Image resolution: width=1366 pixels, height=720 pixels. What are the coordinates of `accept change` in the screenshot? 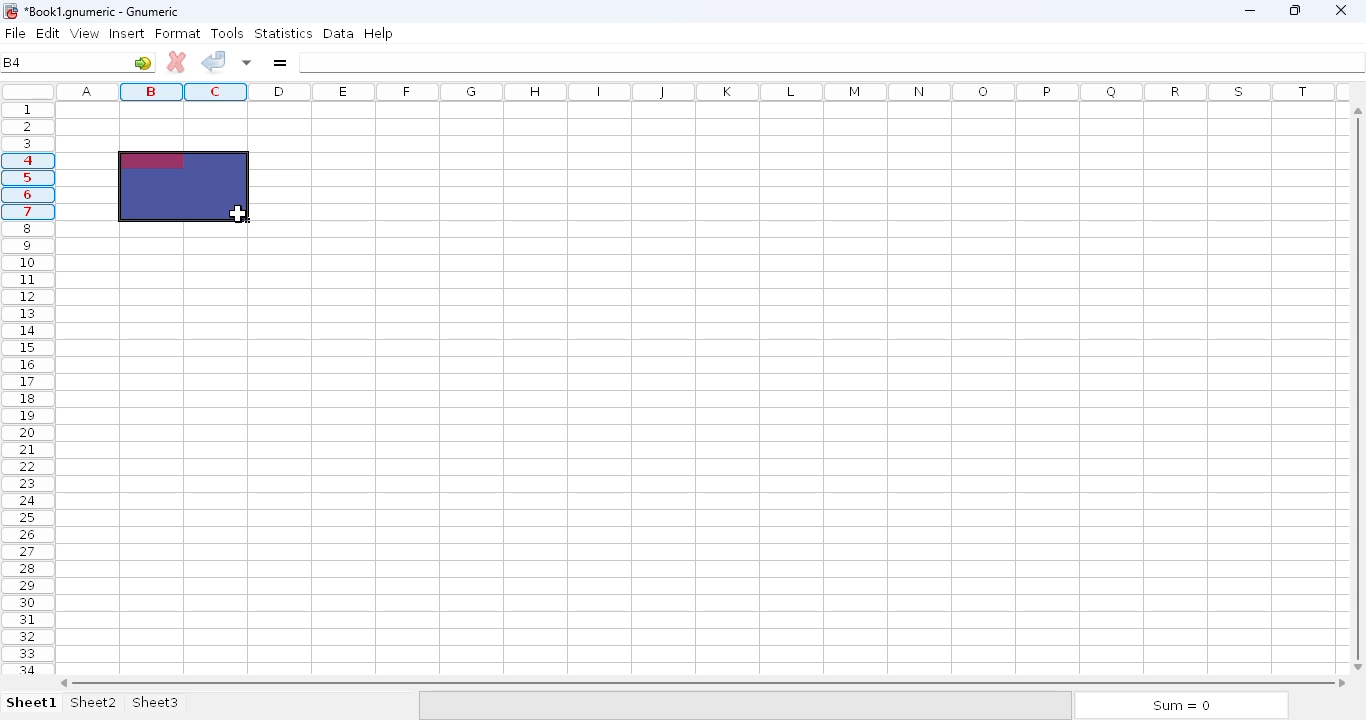 It's located at (215, 61).